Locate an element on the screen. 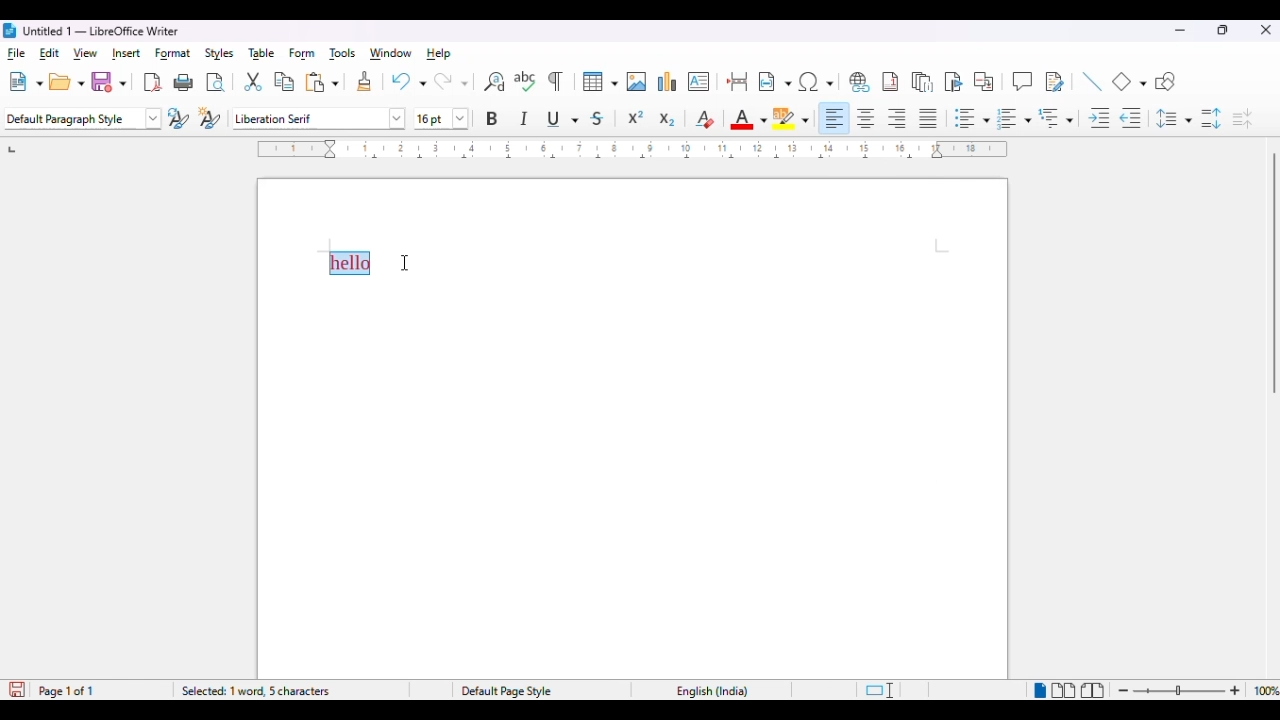 This screenshot has width=1280, height=720. update selected style is located at coordinates (179, 118).